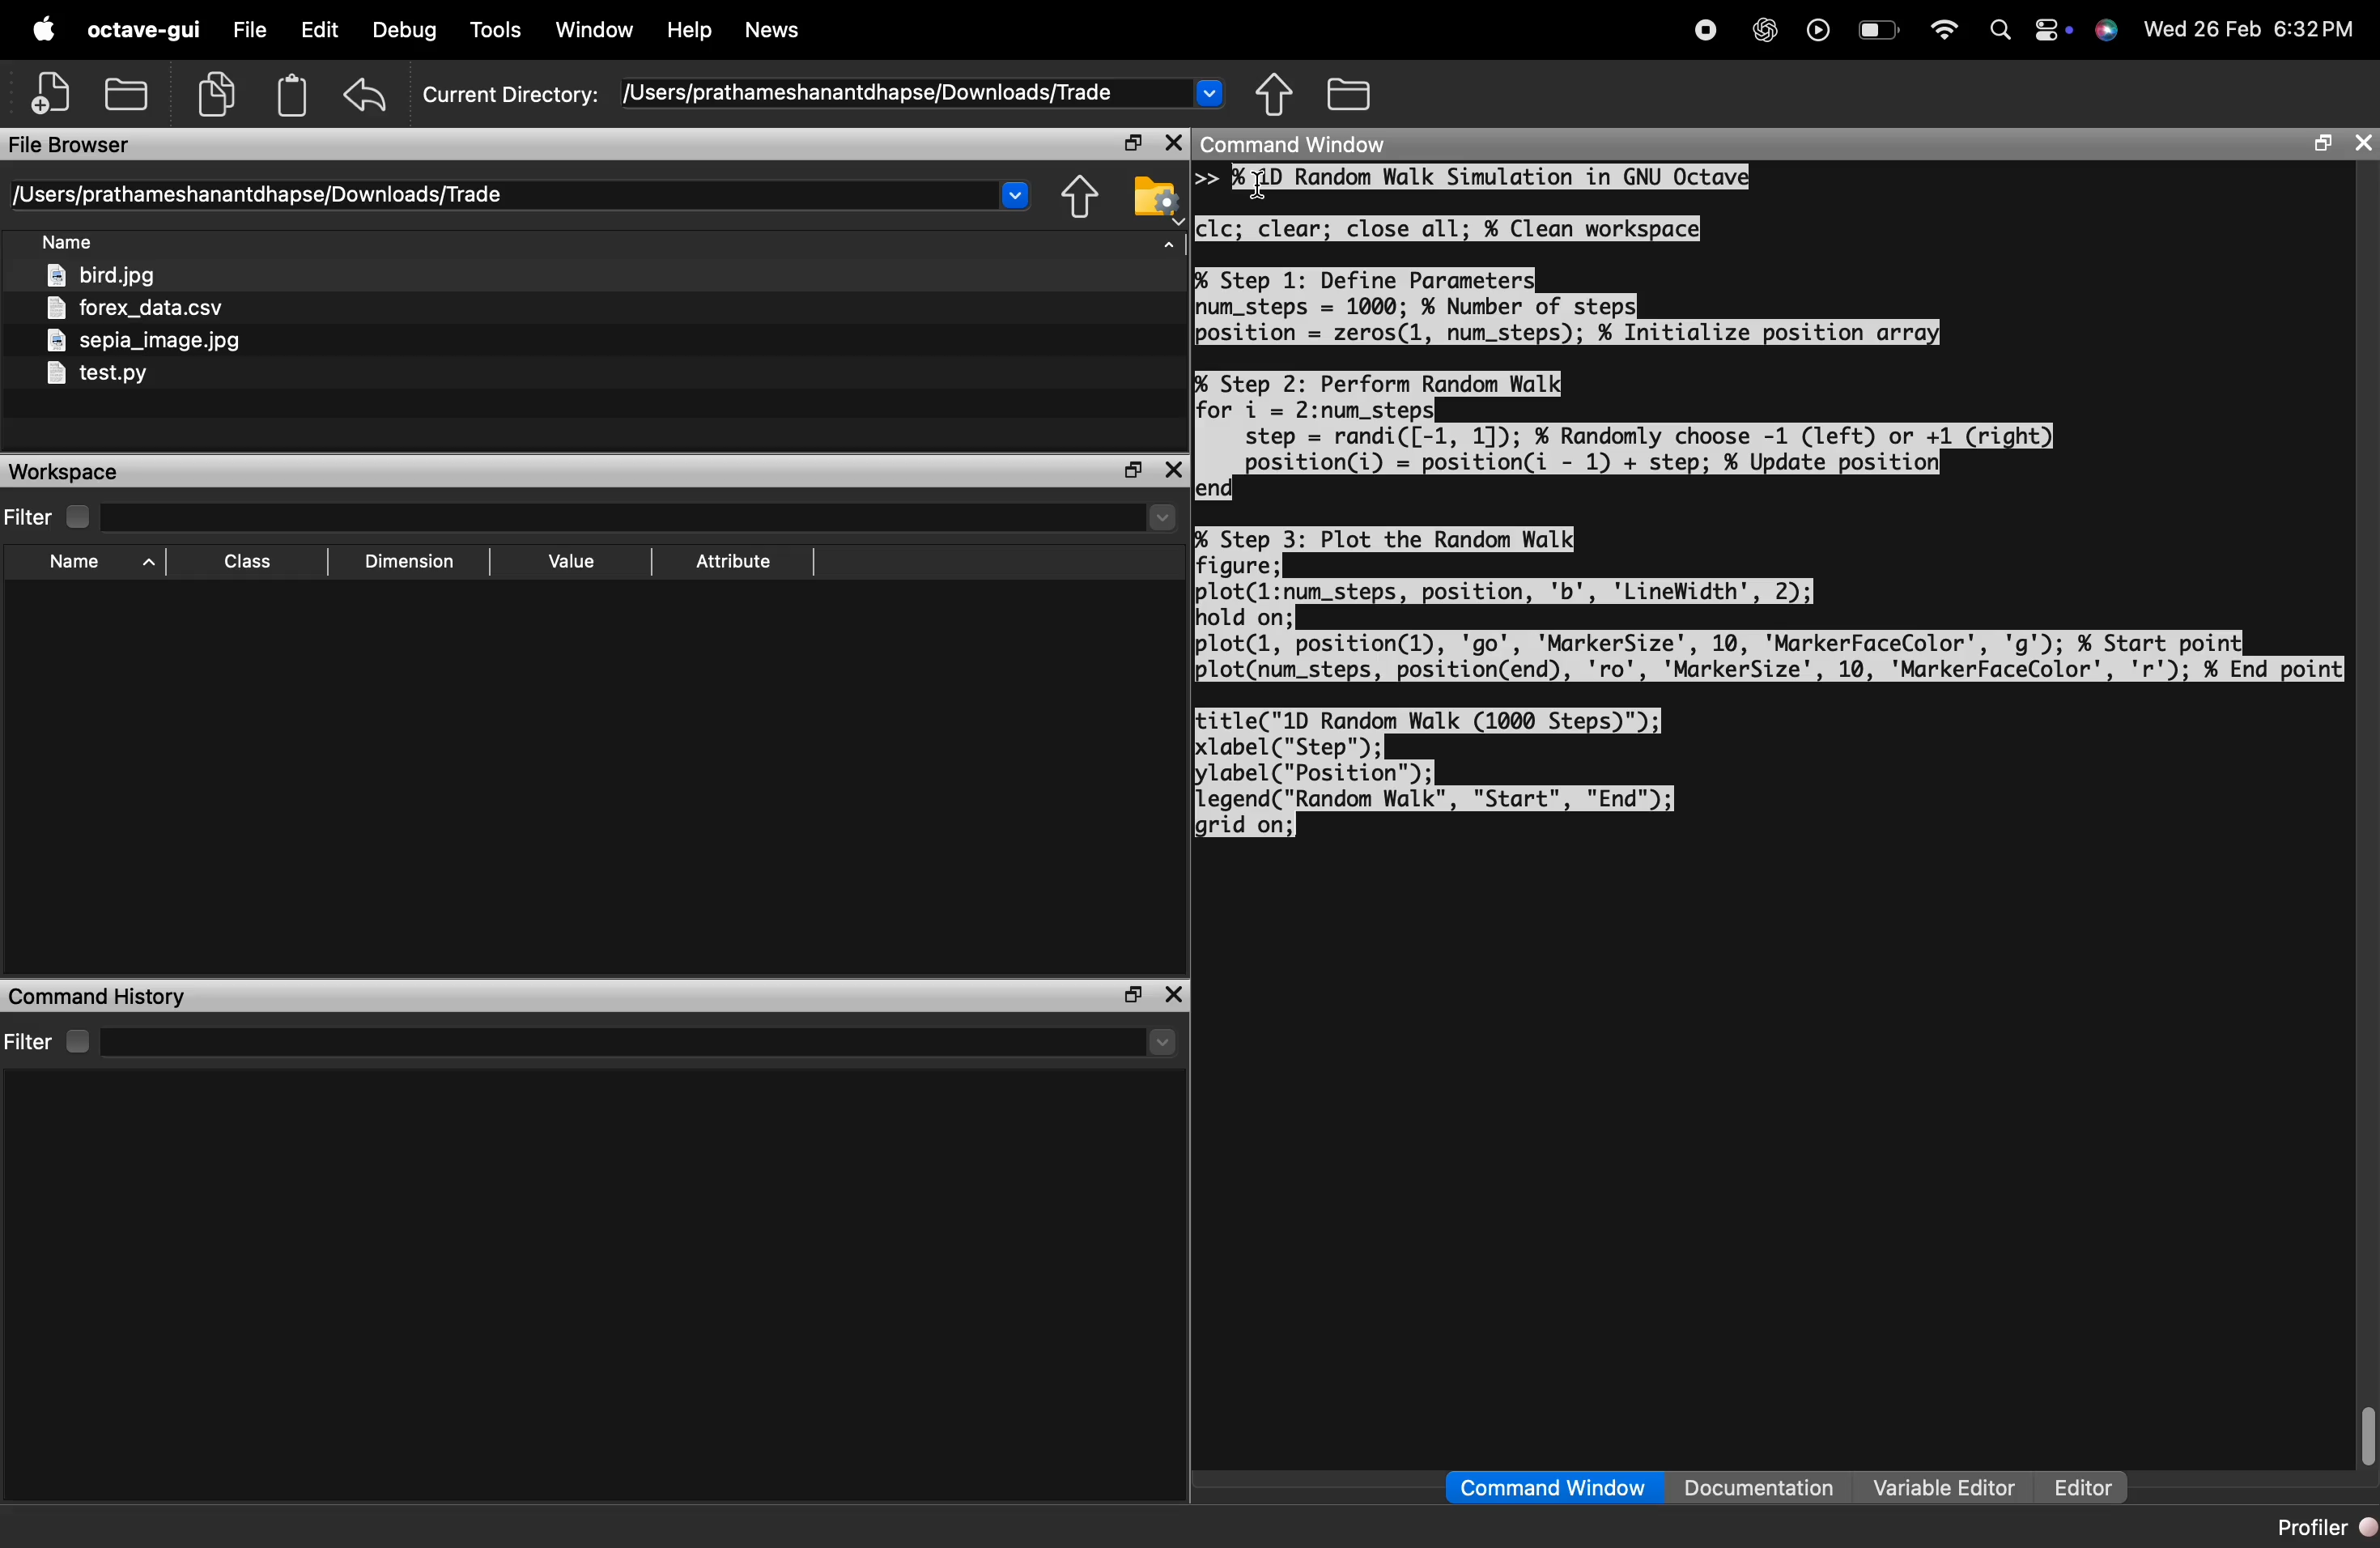  Describe the element at coordinates (1175, 471) in the screenshot. I see `close` at that location.